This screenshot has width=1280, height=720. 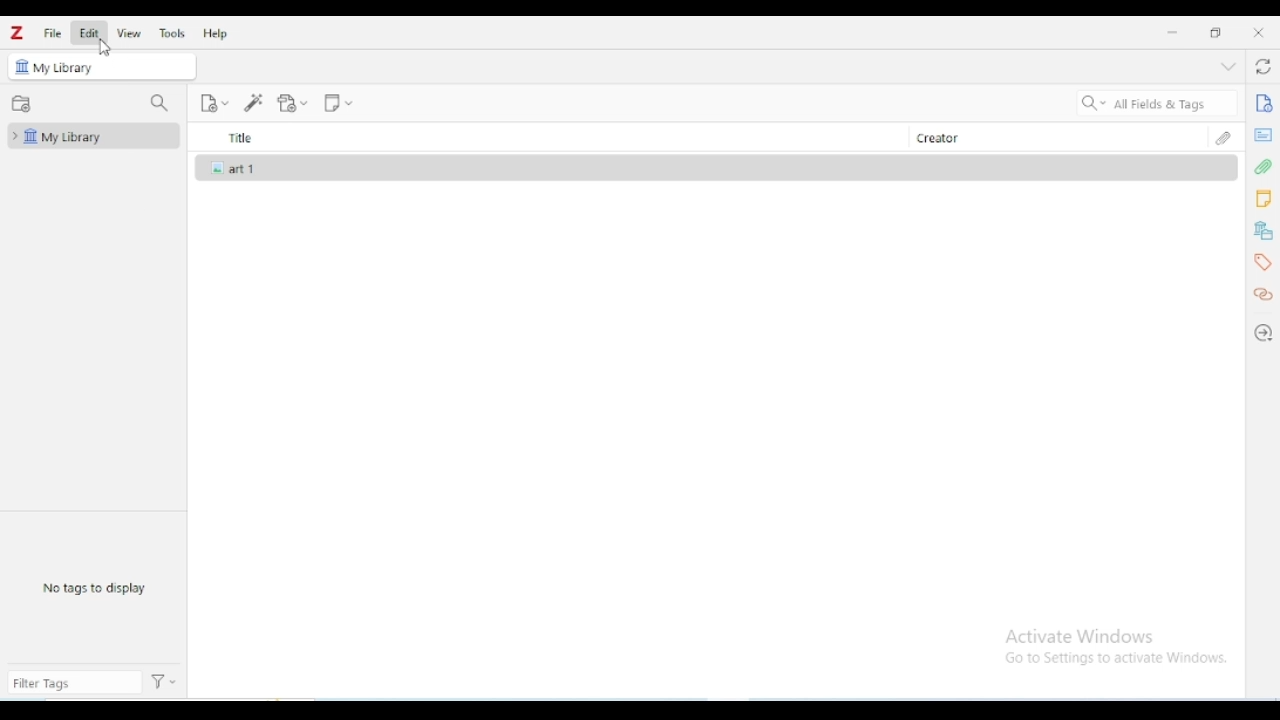 I want to click on attachments, so click(x=1264, y=167).